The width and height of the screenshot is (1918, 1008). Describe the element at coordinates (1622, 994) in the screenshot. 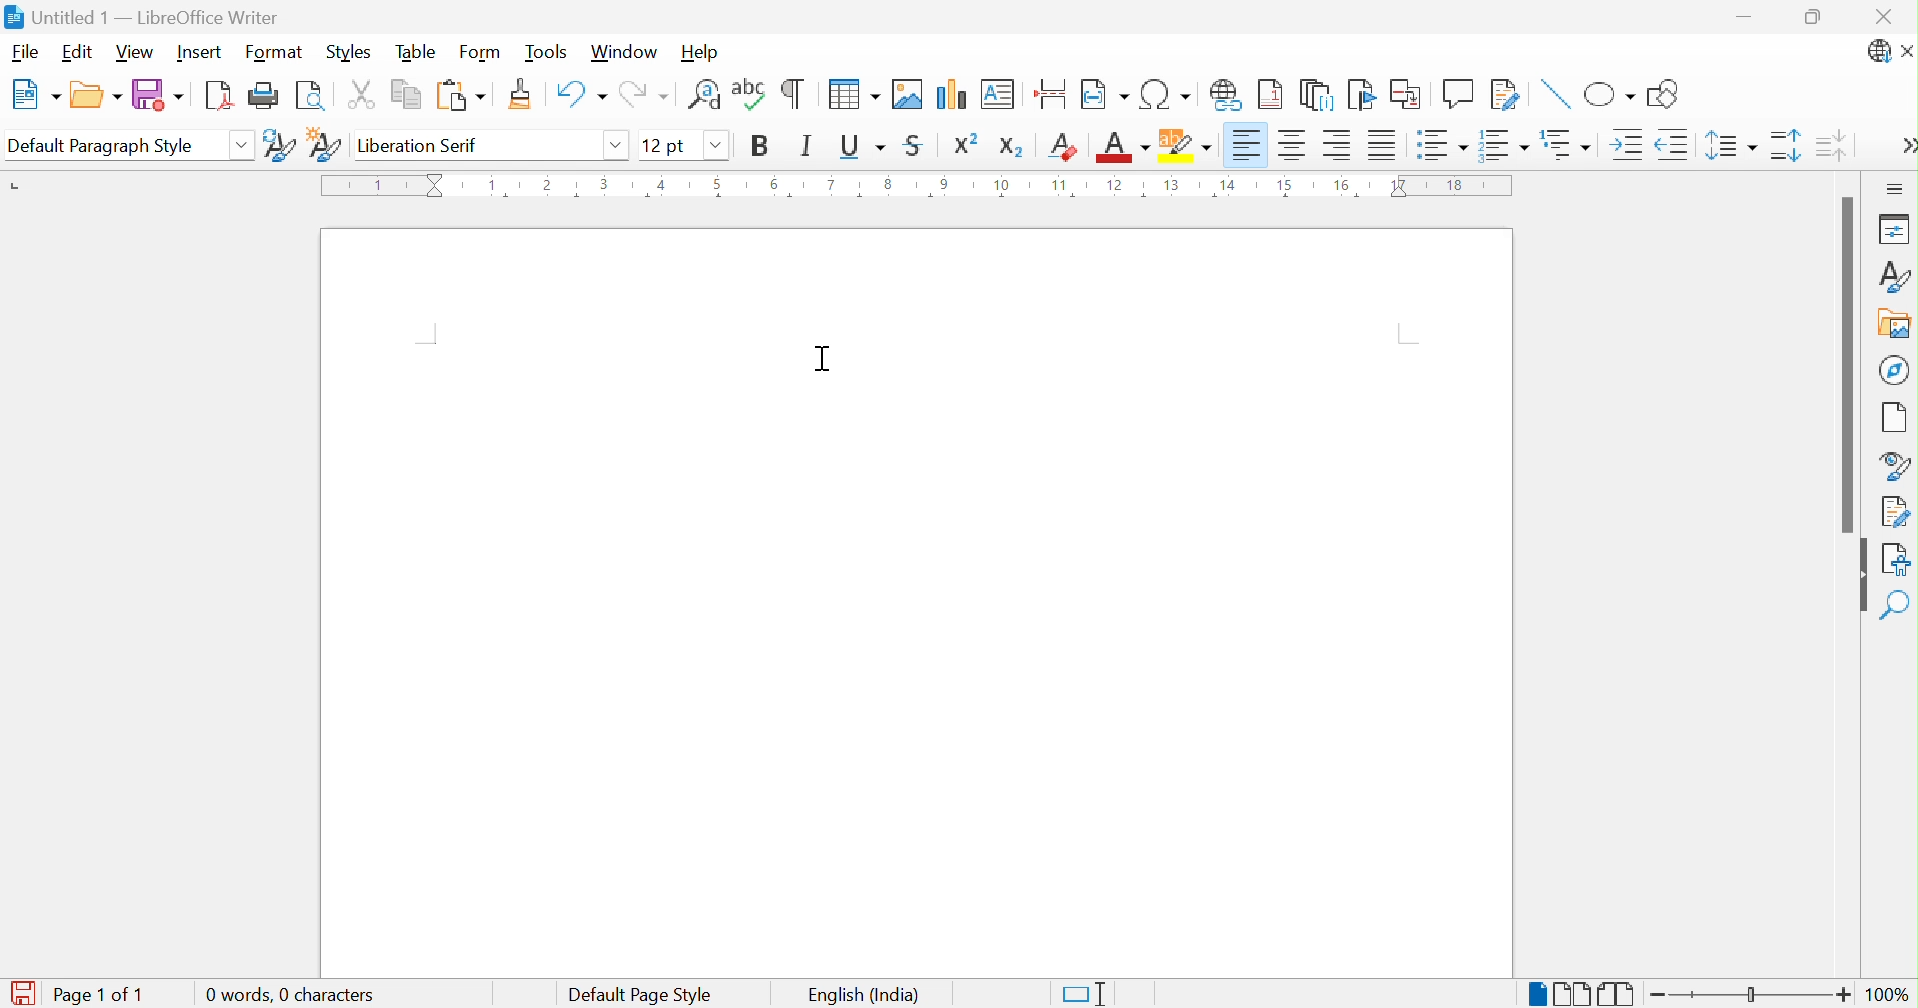

I see `Book view` at that location.